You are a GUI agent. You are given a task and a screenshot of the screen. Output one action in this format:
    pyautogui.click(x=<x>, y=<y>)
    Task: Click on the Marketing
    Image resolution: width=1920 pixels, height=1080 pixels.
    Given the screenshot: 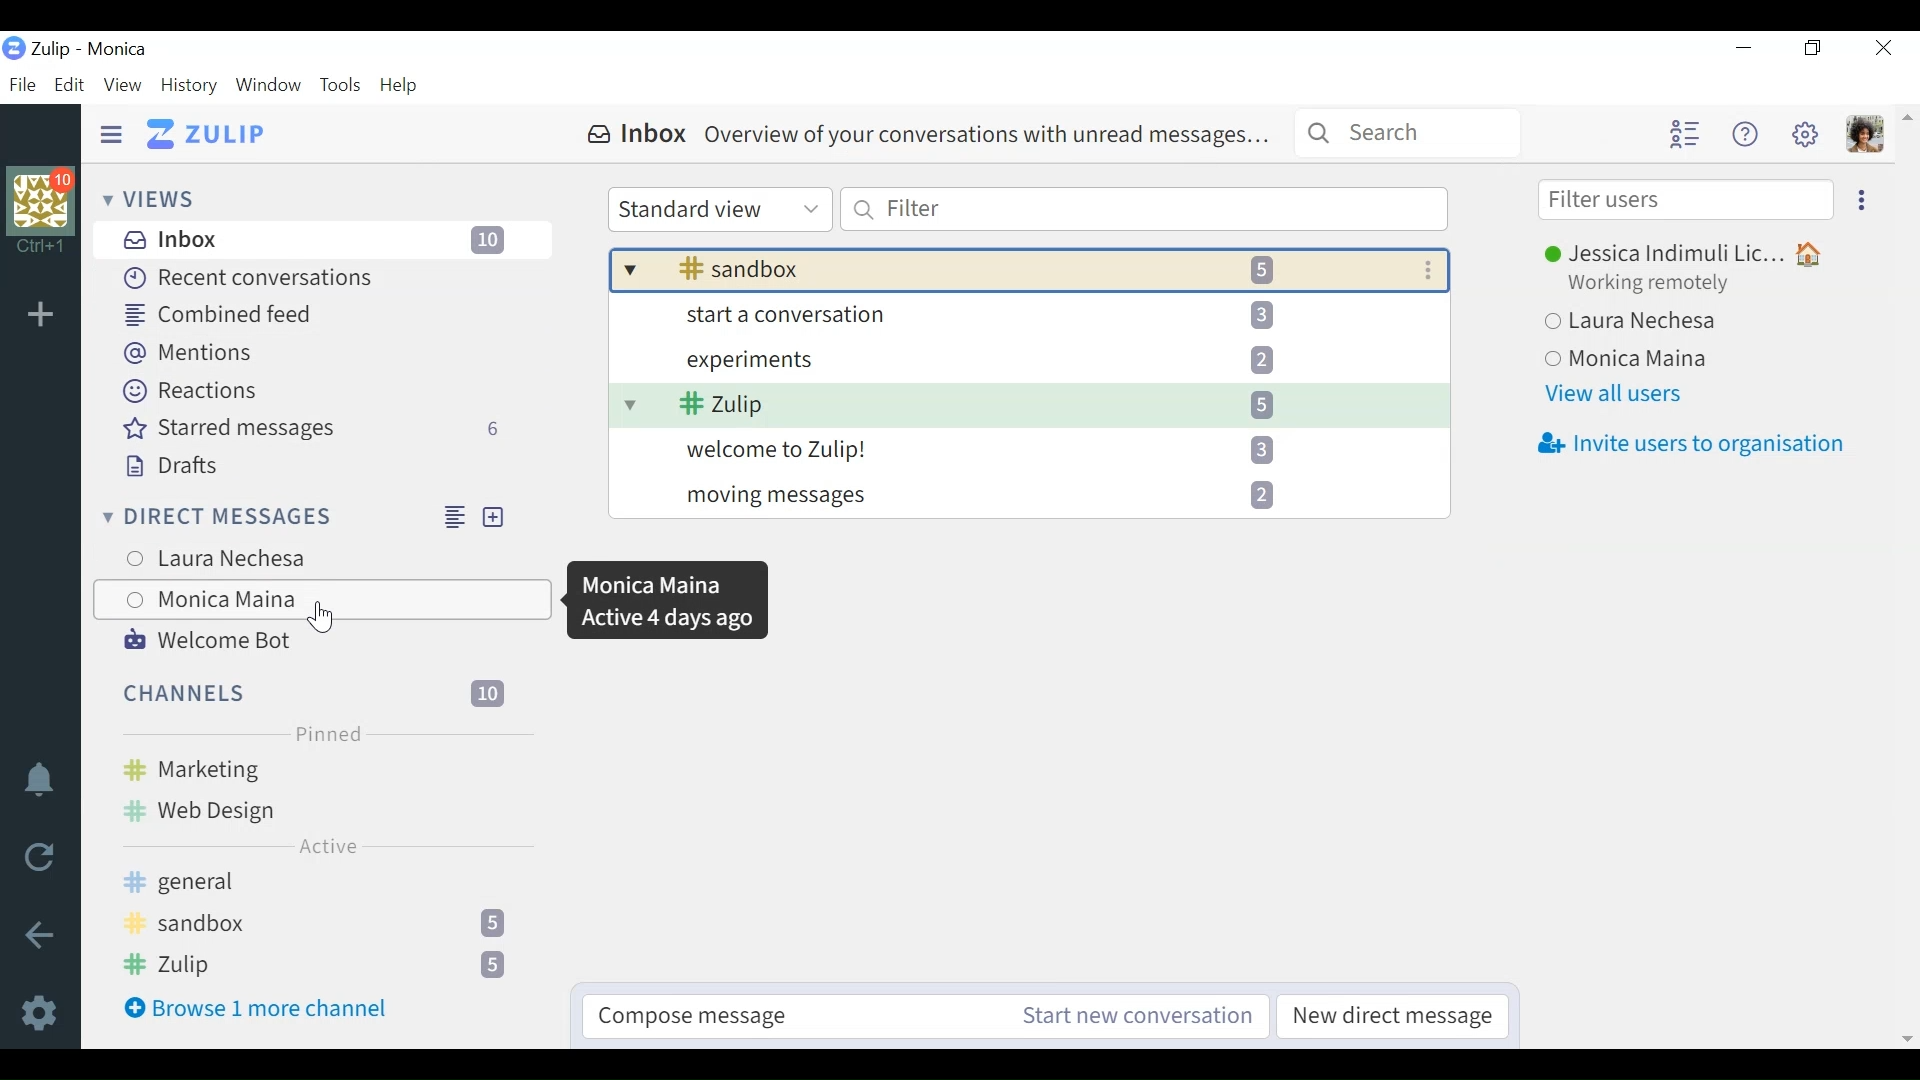 What is the action you would take?
    pyautogui.click(x=321, y=767)
    